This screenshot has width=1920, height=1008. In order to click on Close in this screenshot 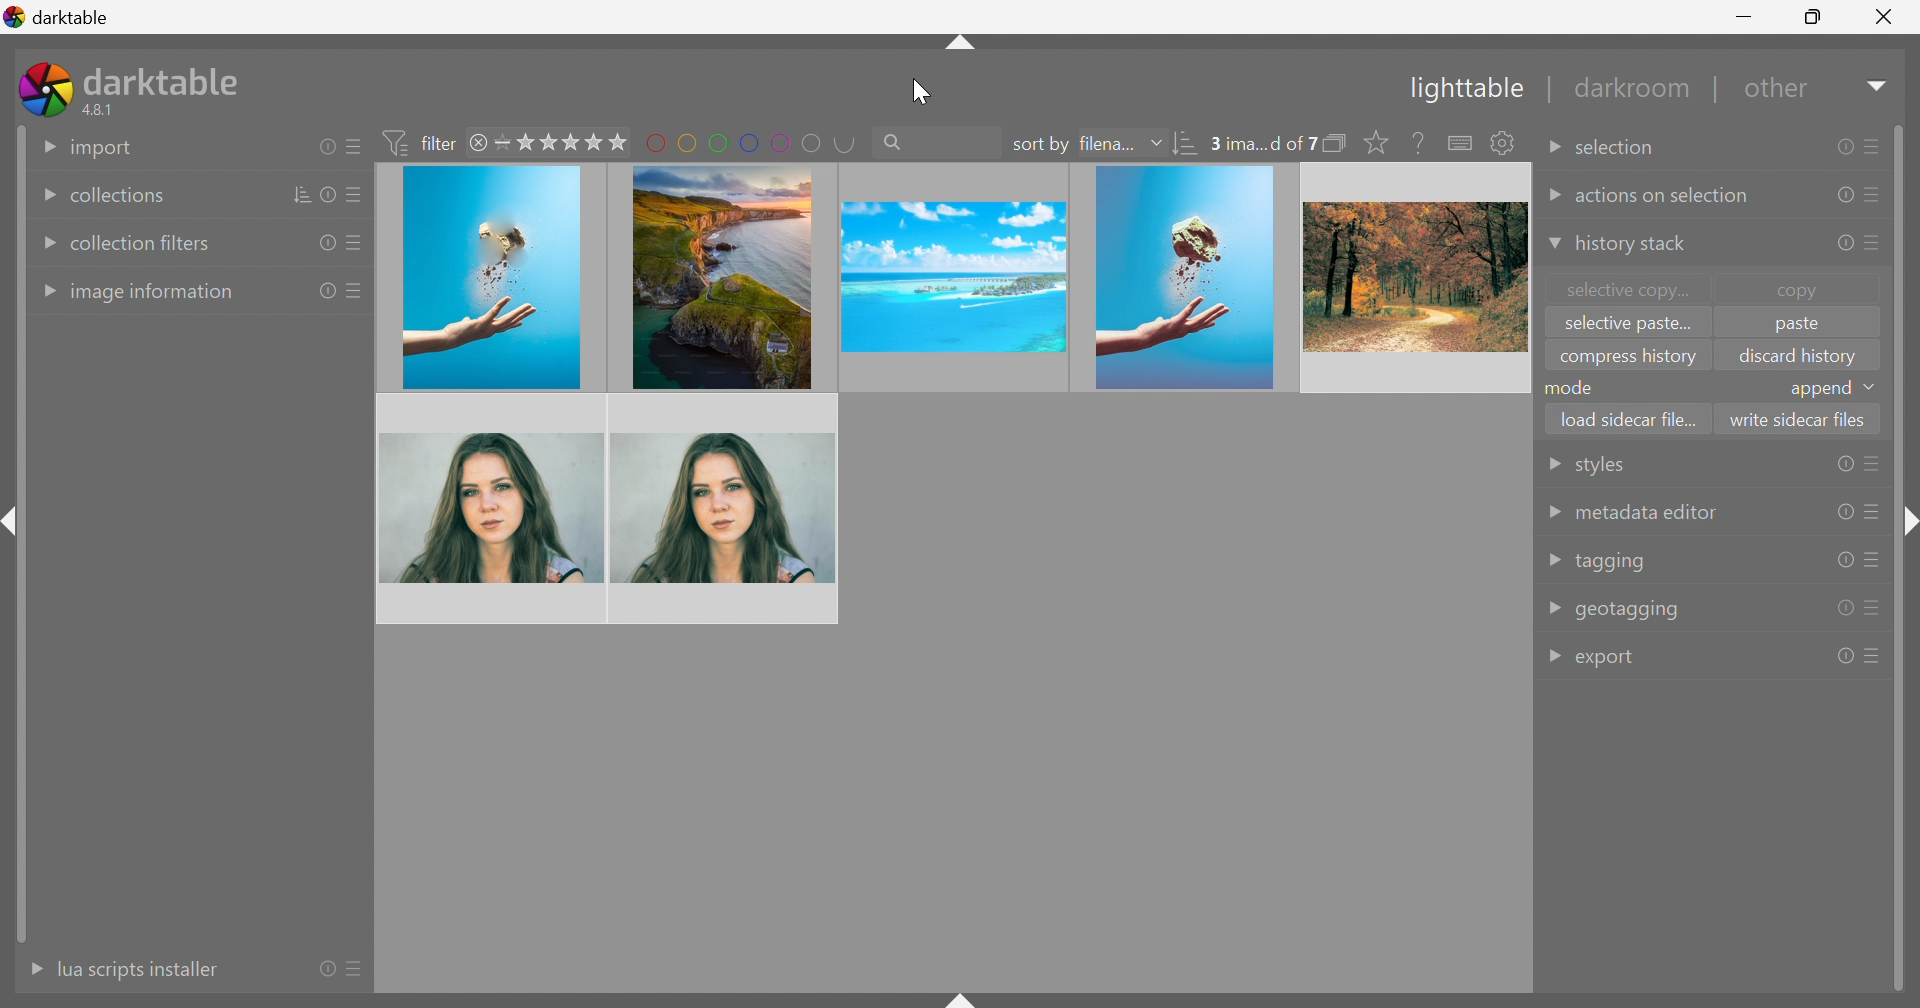, I will do `click(1885, 21)`.